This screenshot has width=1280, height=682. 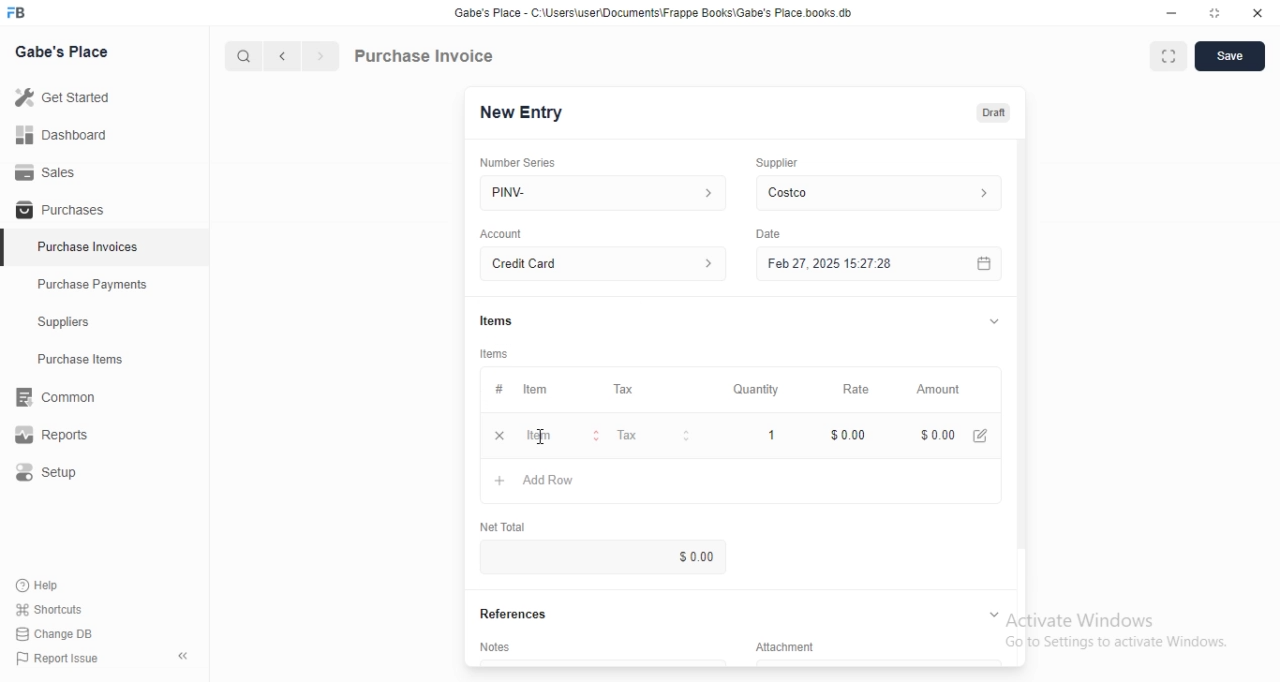 I want to click on Collapse, so click(x=183, y=656).